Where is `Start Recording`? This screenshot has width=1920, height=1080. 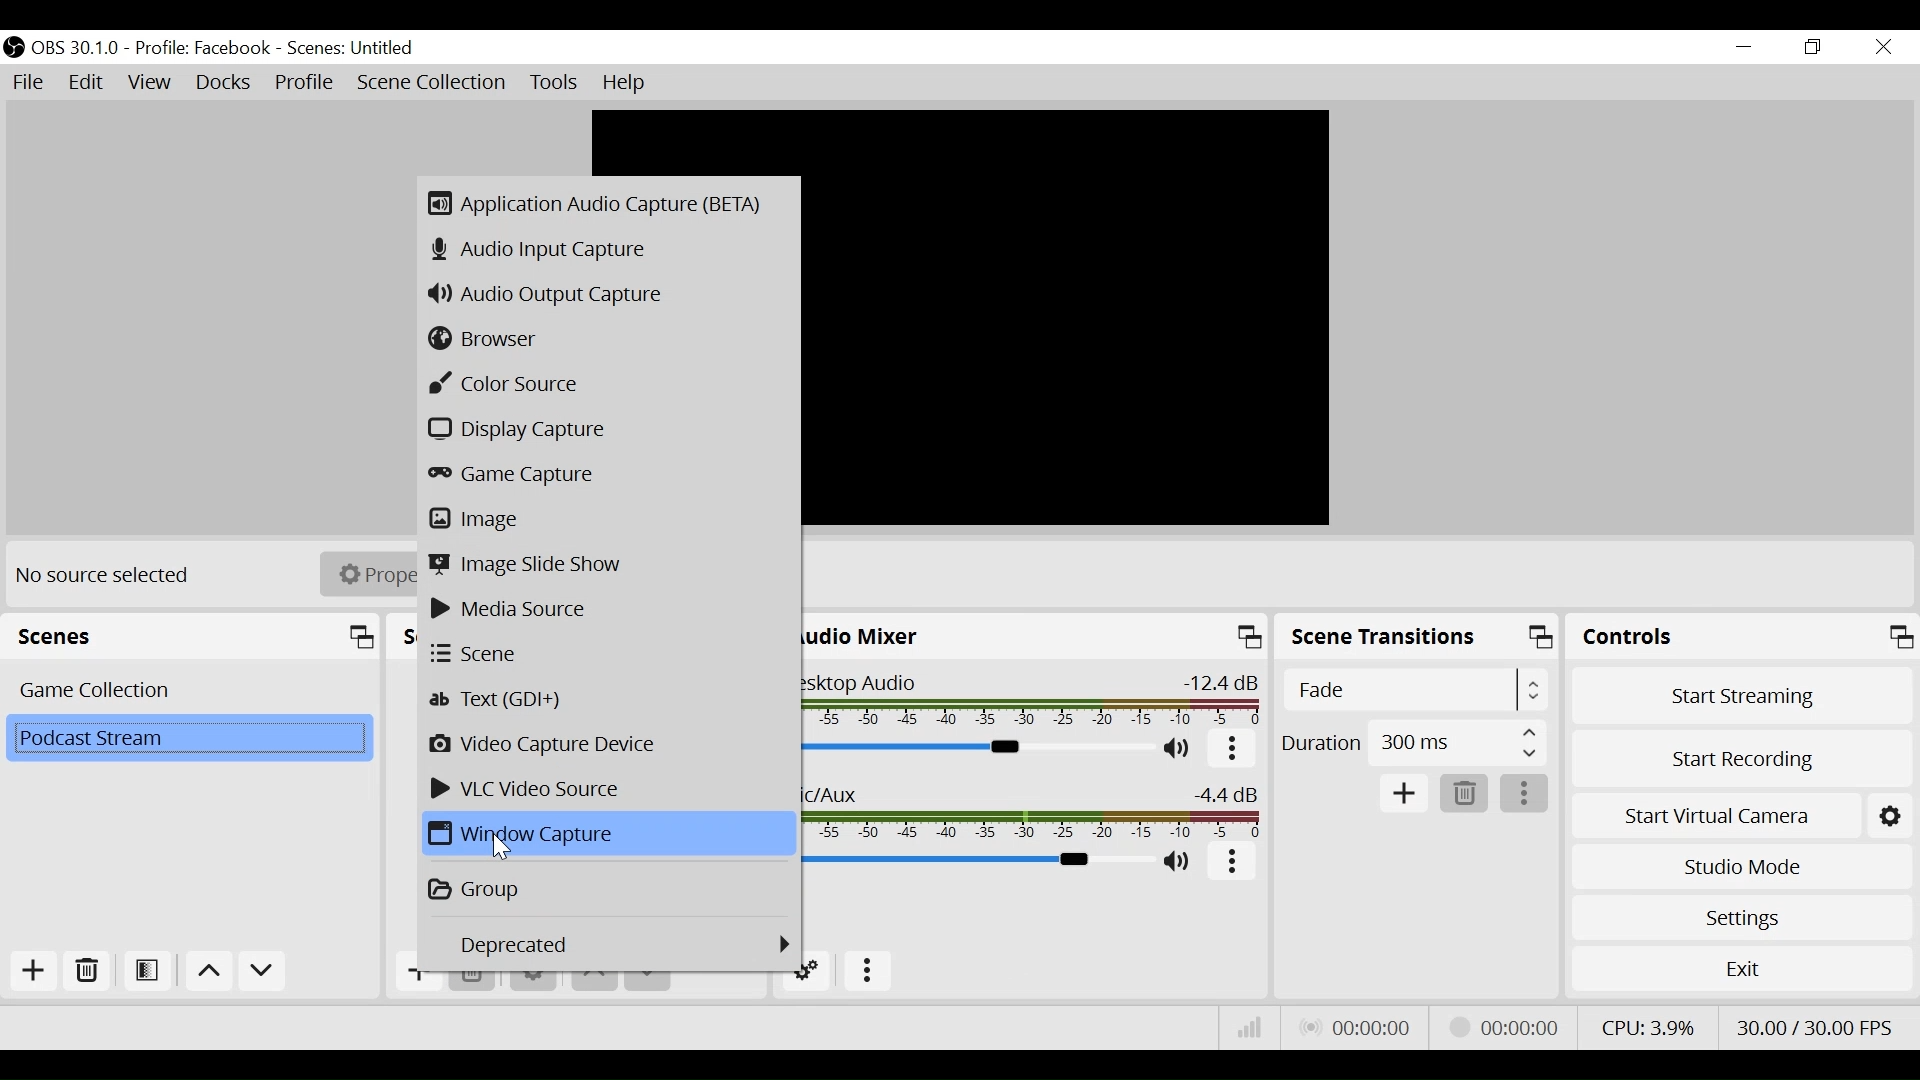
Start Recording is located at coordinates (1738, 757).